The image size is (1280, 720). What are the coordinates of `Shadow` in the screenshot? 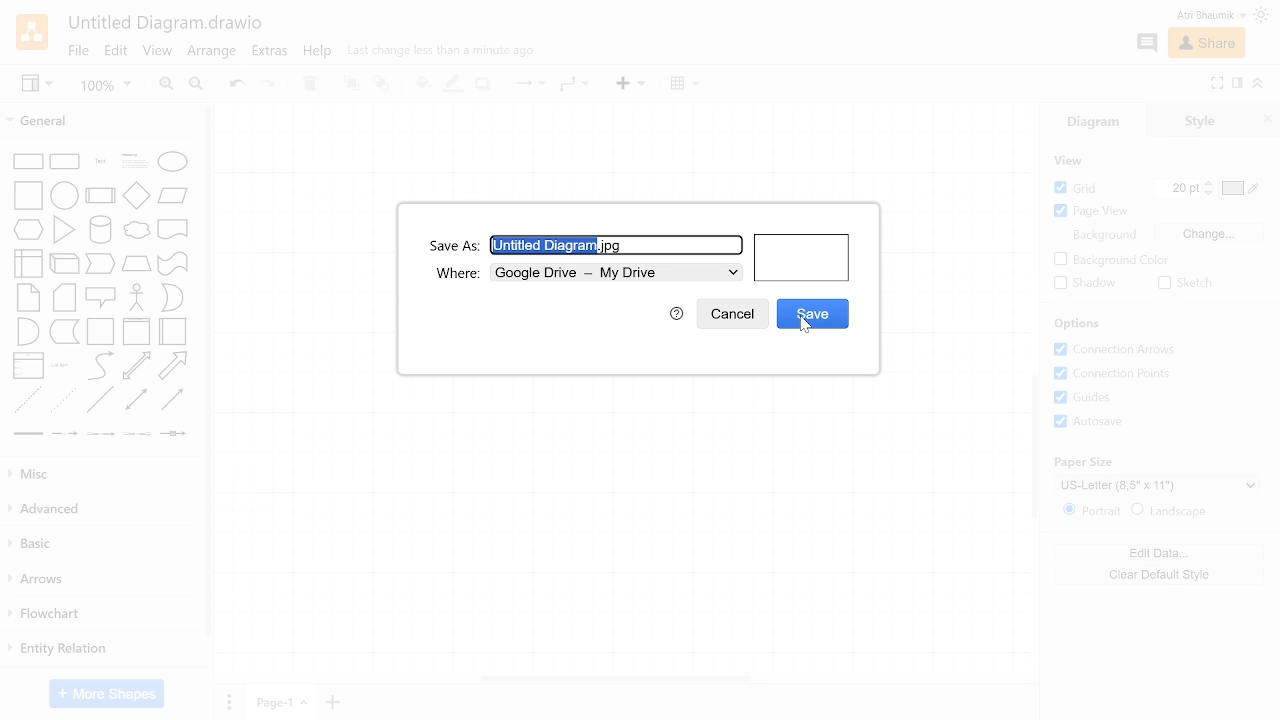 It's located at (1084, 283).